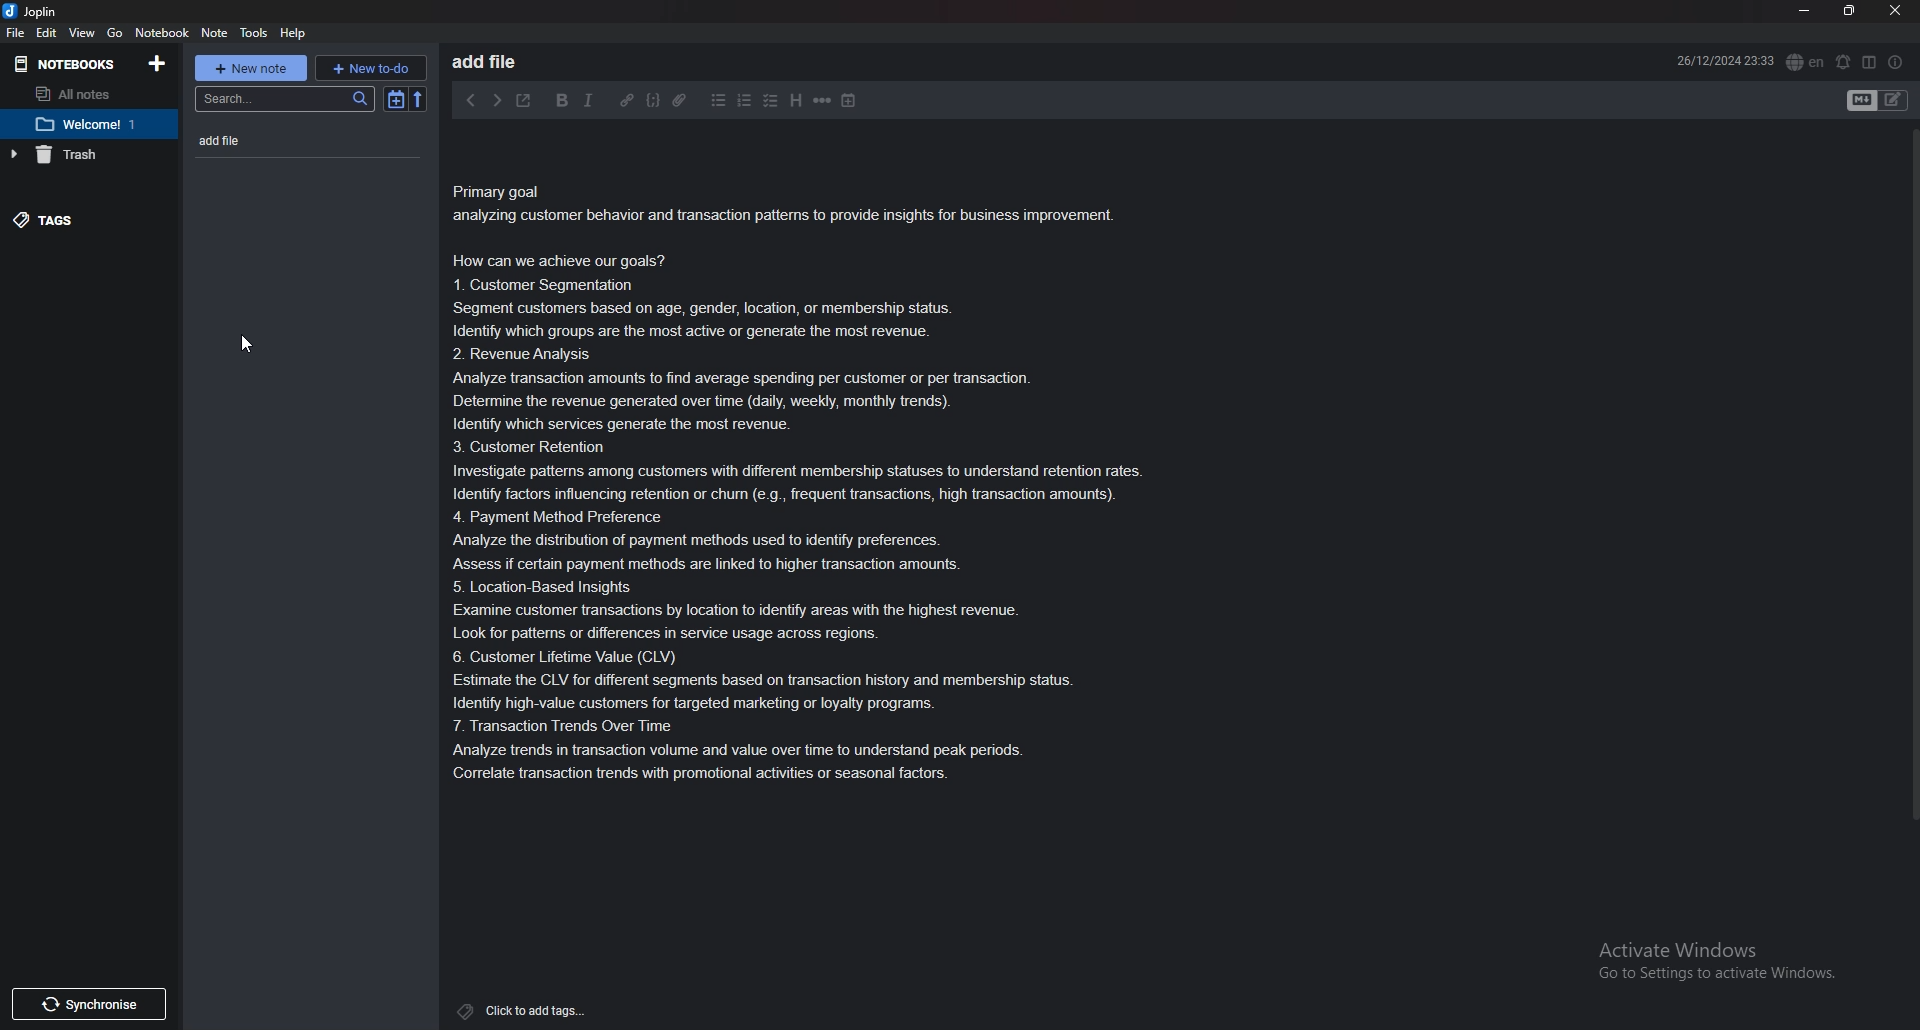 The image size is (1920, 1030). I want to click on search, so click(286, 99).